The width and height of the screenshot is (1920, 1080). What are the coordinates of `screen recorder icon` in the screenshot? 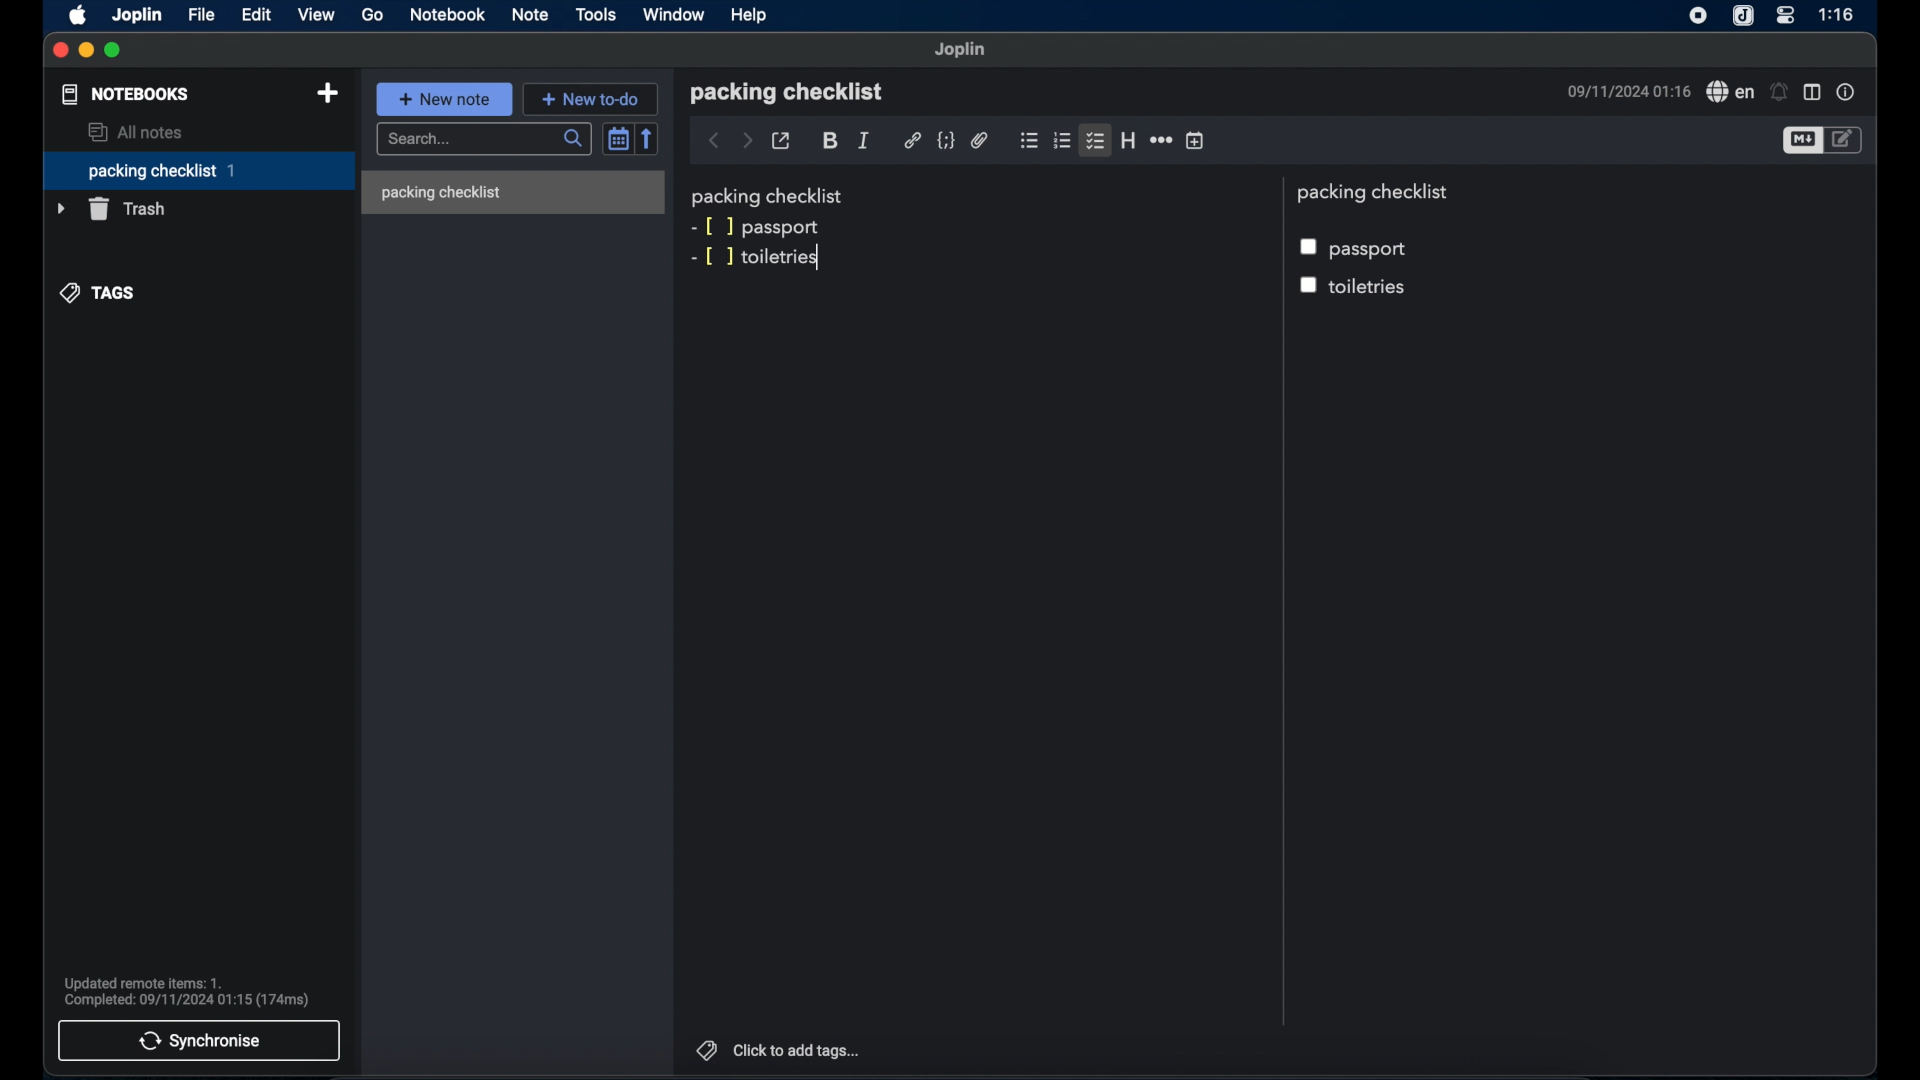 It's located at (1699, 17).